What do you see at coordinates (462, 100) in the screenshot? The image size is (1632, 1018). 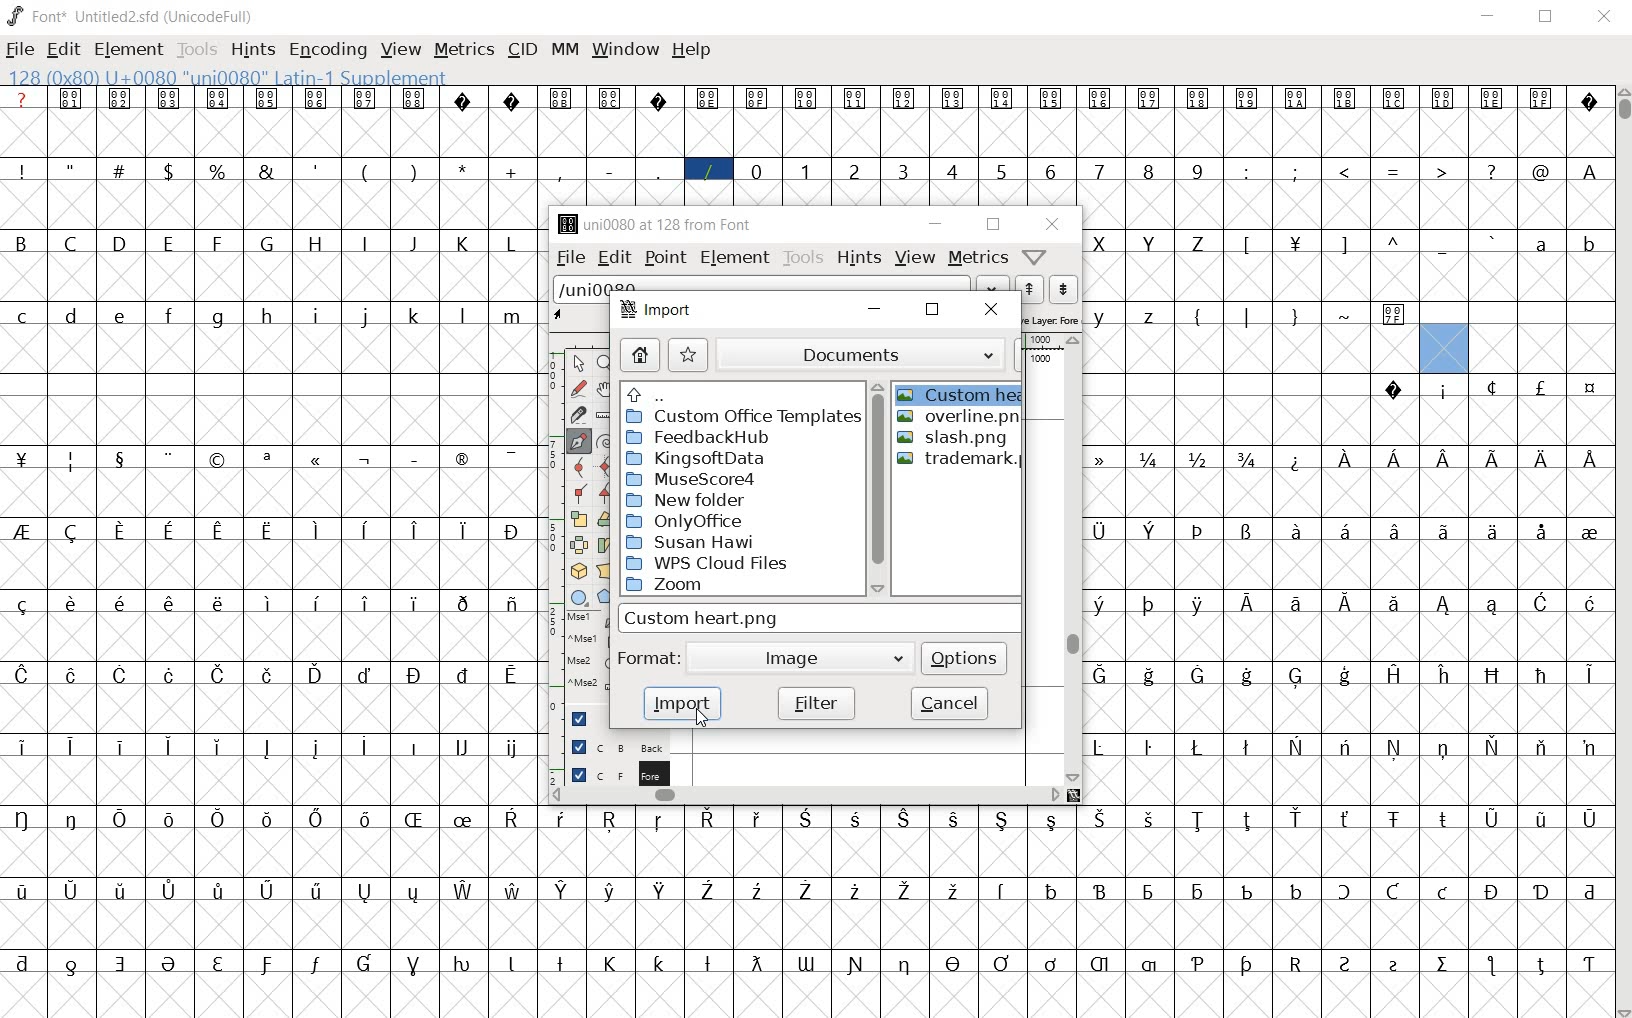 I see `glyph` at bounding box center [462, 100].